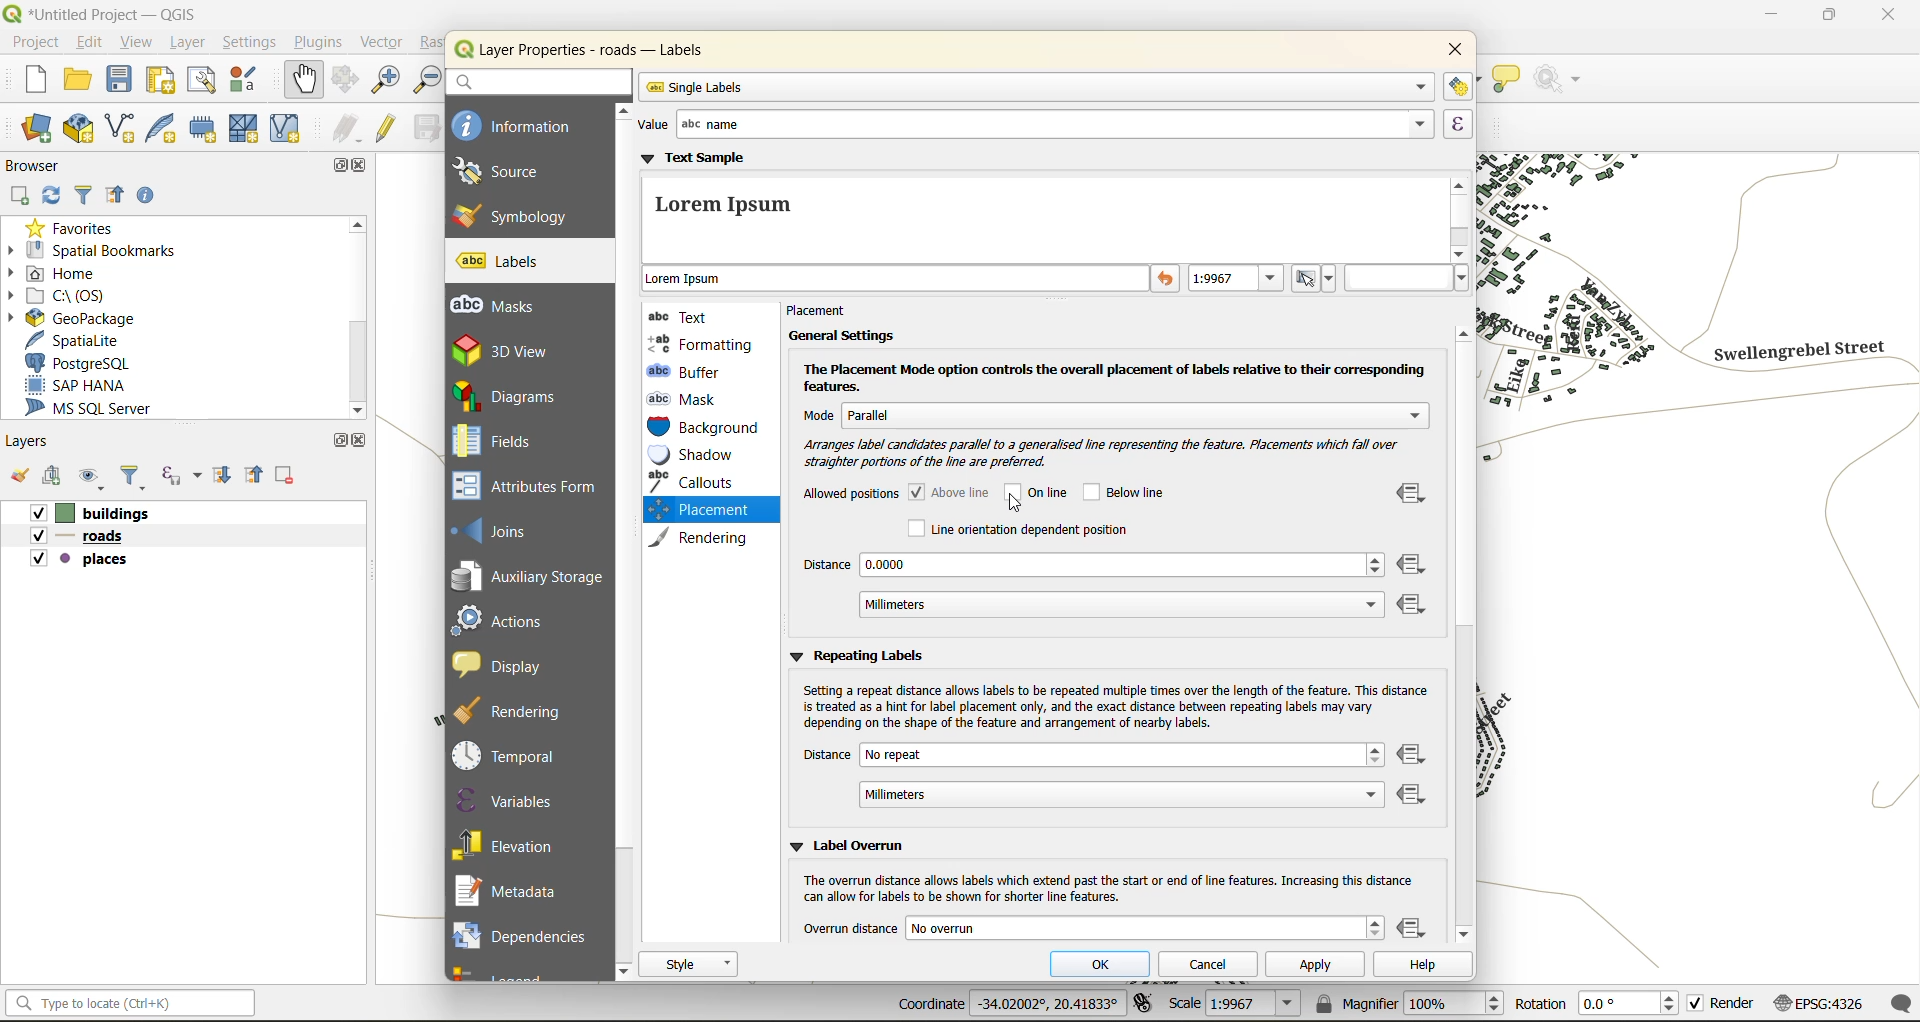 This screenshot has height=1022, width=1920. What do you see at coordinates (1114, 707) in the screenshot?
I see `Setting a repeat distance allows labels to be repeated multiple times over the length of the feature. This distance
is treated as a hint for label placement only, and the exact distance between repeating labels may vary
depending on the shape of the feature and arrangement of nearby labels.` at bounding box center [1114, 707].